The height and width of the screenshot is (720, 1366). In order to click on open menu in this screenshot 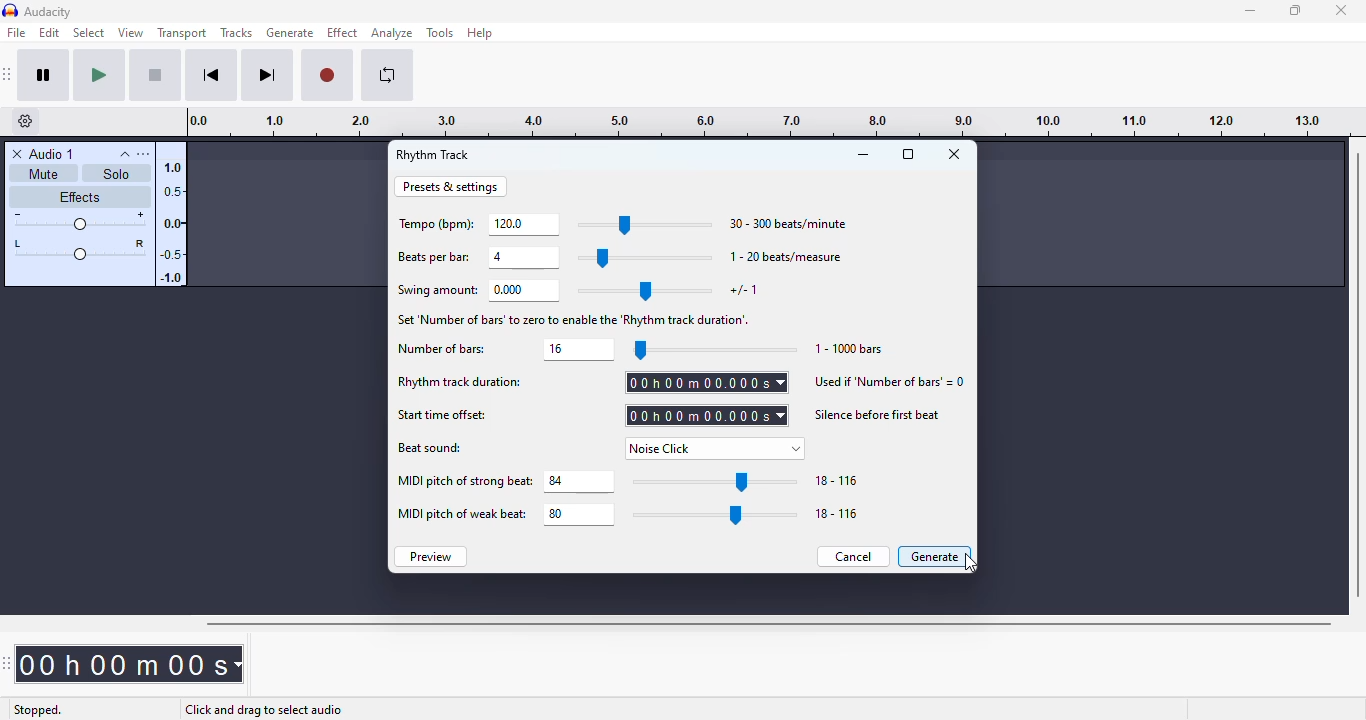, I will do `click(144, 154)`.